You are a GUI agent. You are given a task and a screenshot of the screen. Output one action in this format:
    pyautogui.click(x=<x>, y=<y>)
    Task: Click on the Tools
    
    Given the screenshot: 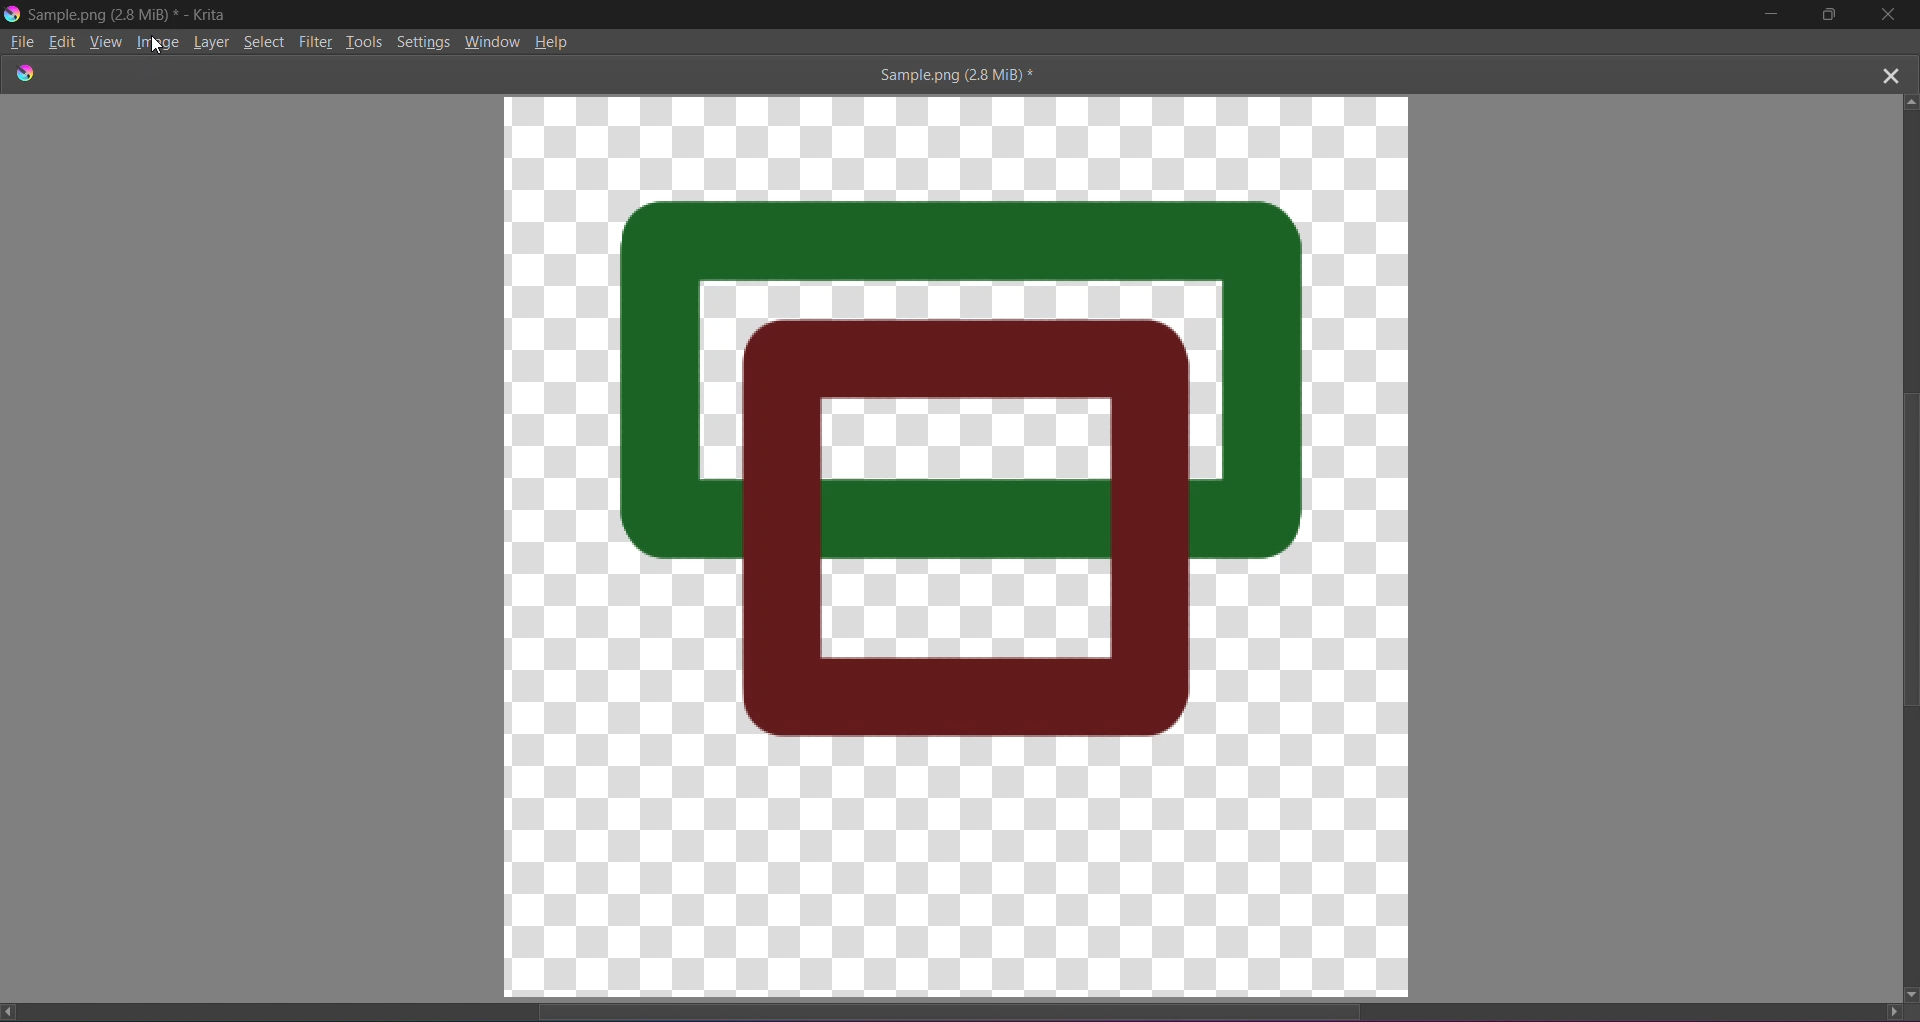 What is the action you would take?
    pyautogui.click(x=366, y=40)
    